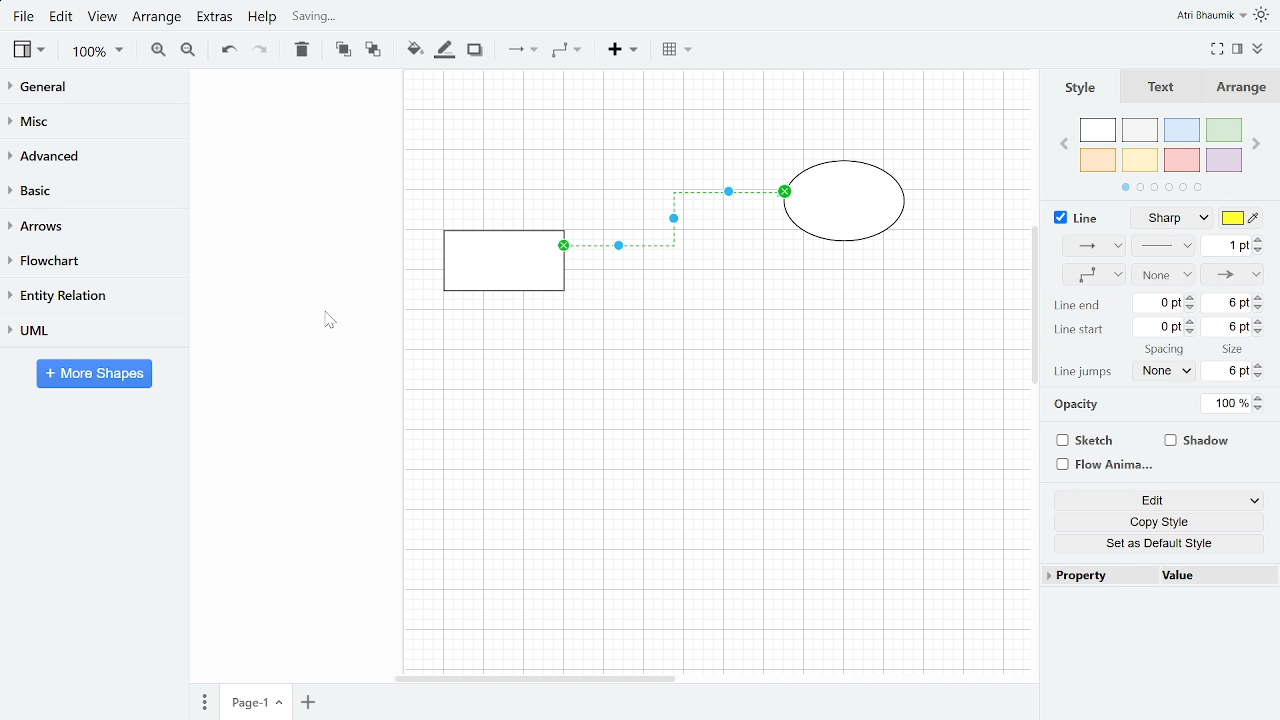 The width and height of the screenshot is (1280, 720). I want to click on General, so click(93, 89).